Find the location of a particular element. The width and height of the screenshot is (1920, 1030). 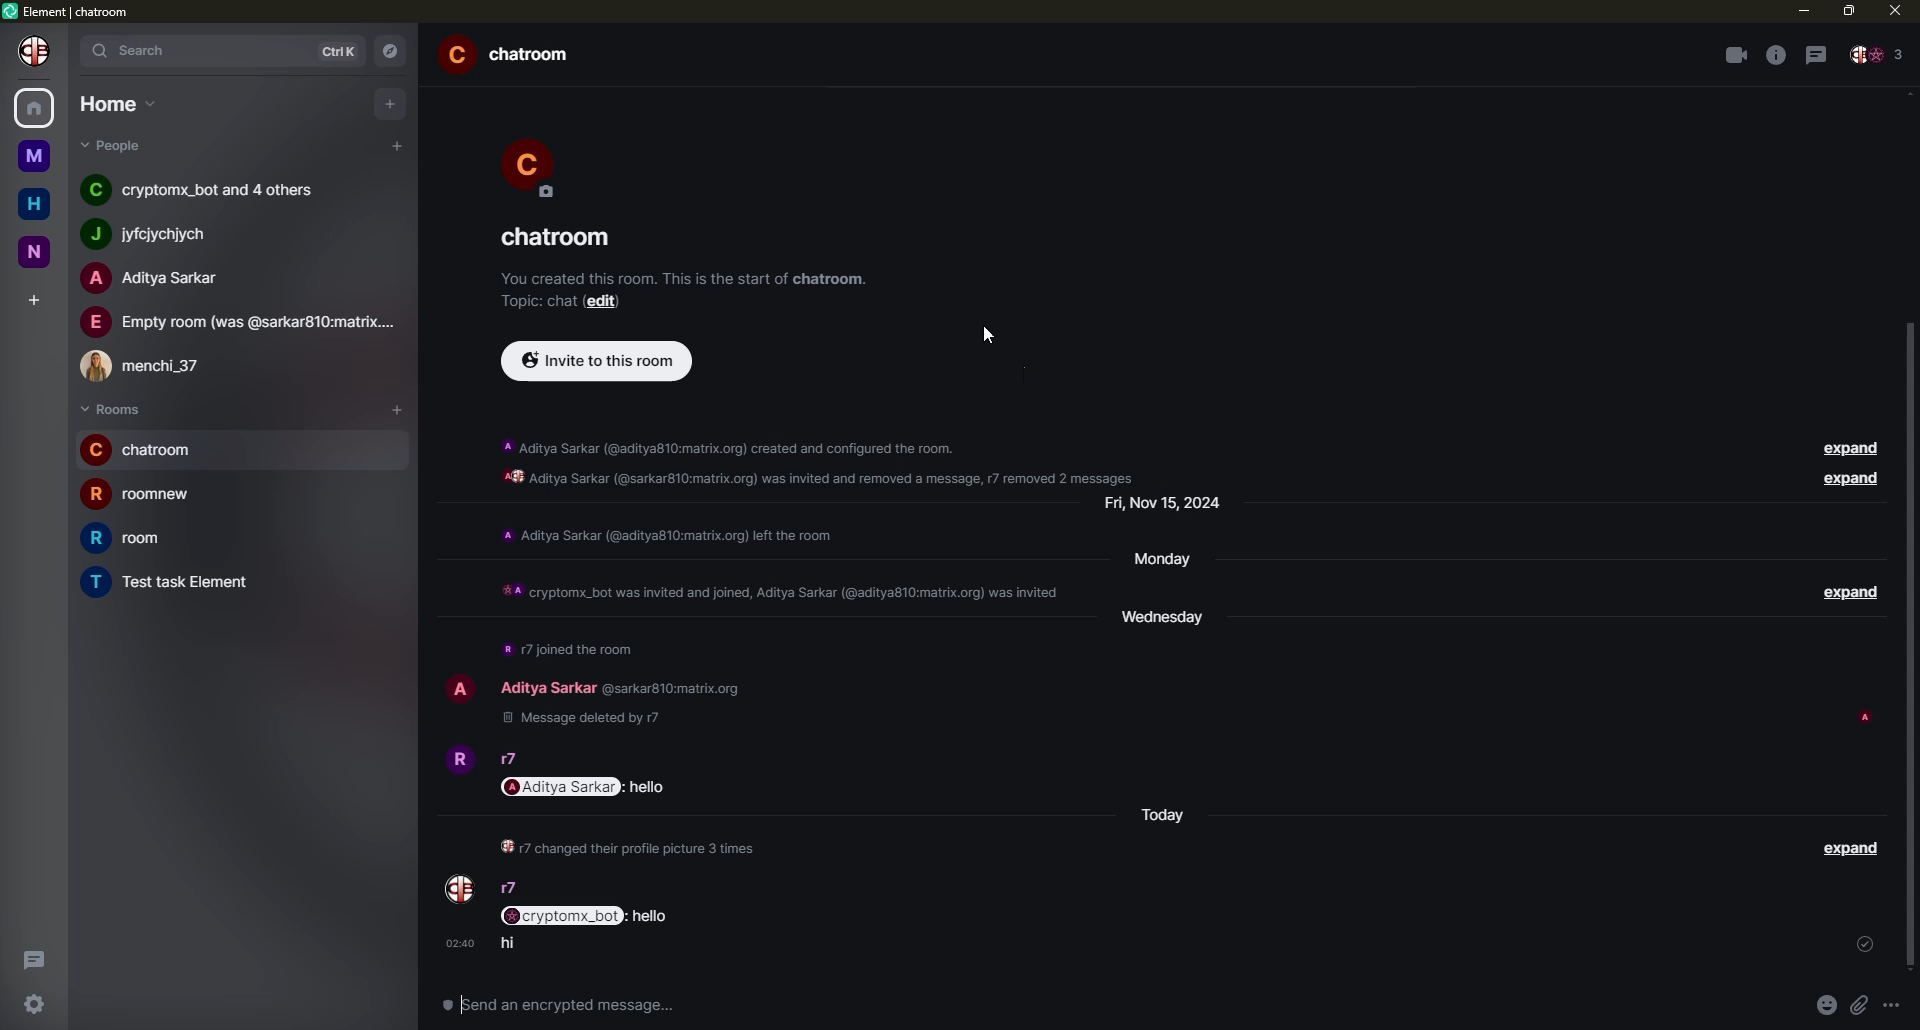

r7 is located at coordinates (508, 886).